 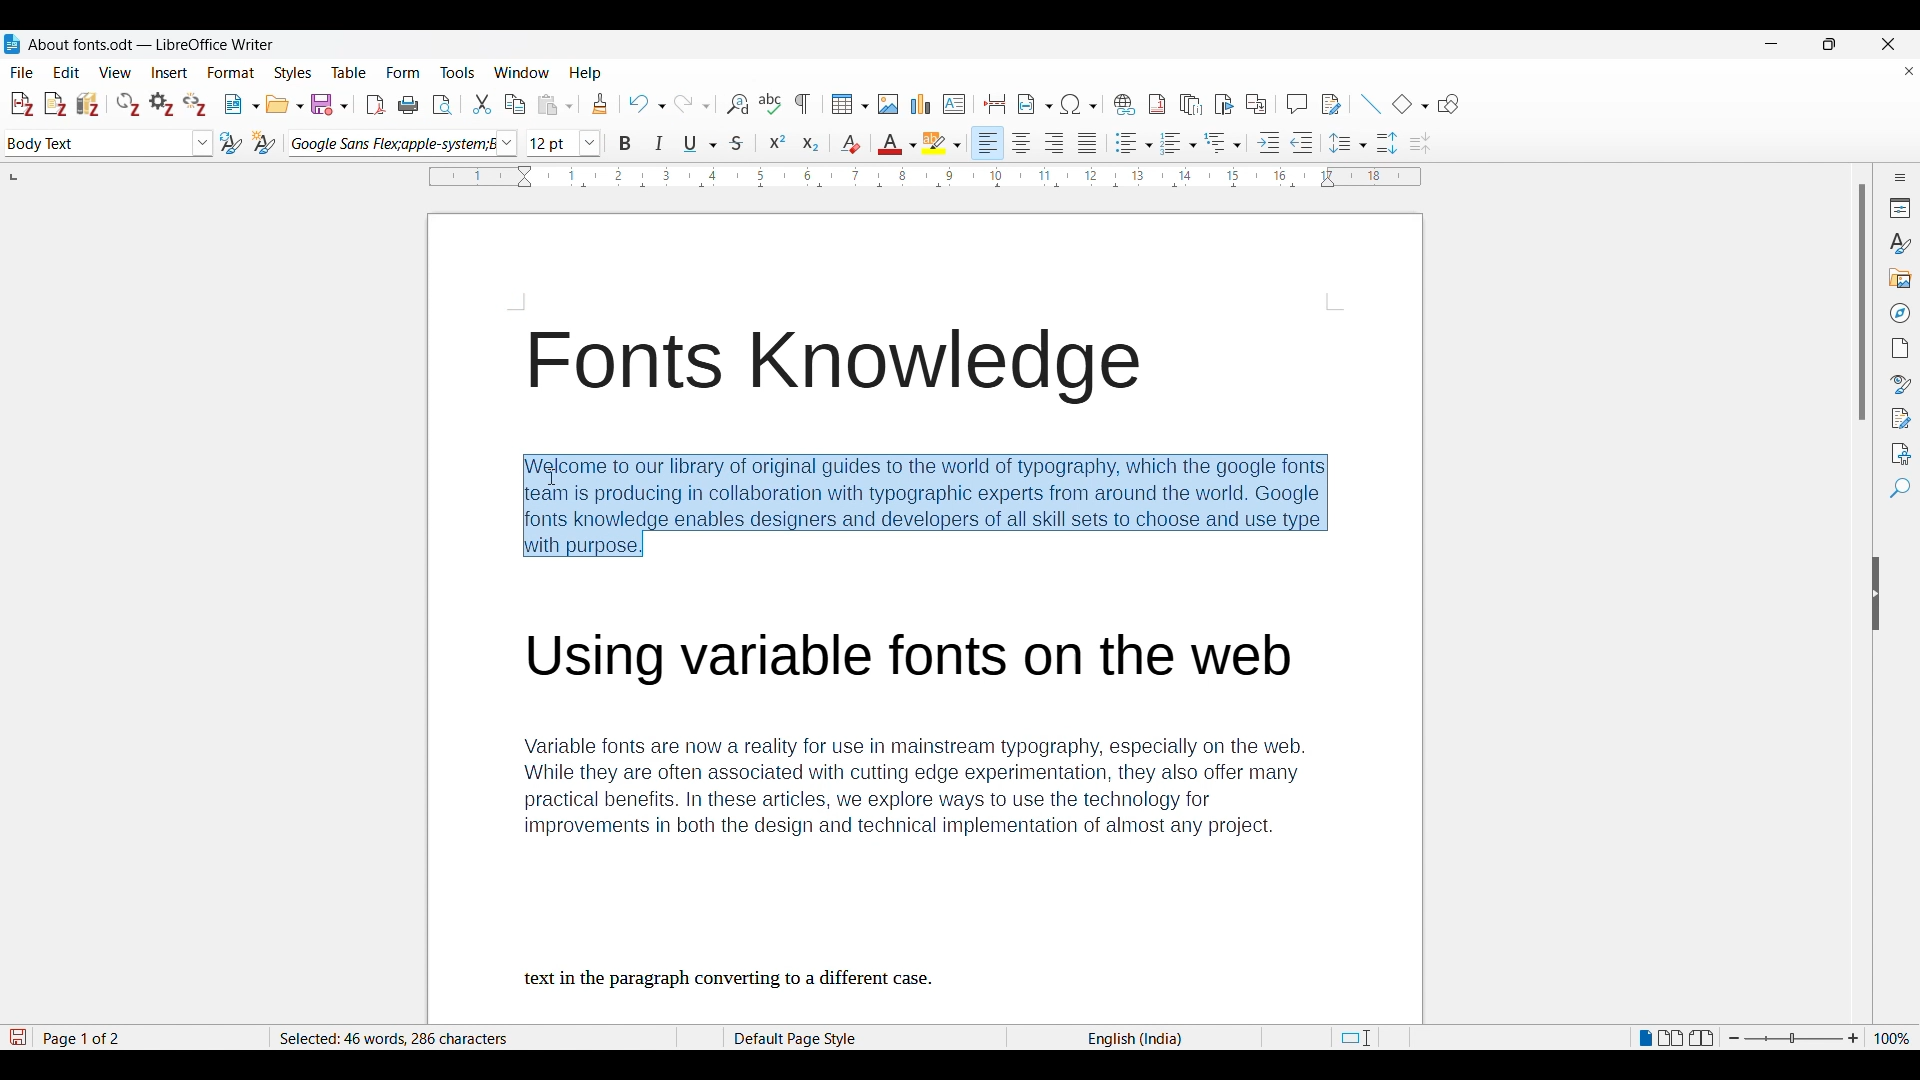 I want to click on Font options, so click(x=403, y=144).